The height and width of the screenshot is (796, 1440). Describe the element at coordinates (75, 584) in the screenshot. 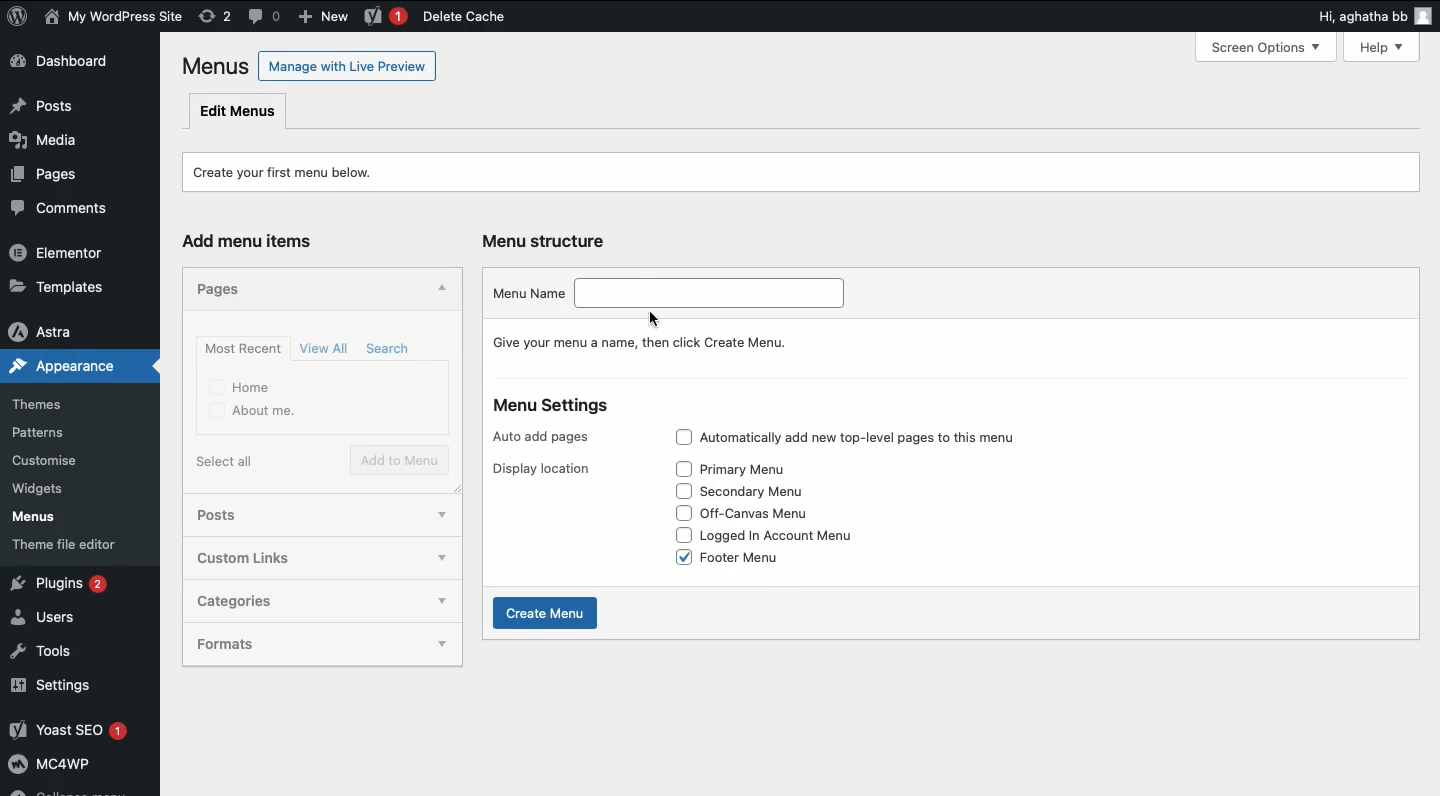

I see `Plugins 2` at that location.